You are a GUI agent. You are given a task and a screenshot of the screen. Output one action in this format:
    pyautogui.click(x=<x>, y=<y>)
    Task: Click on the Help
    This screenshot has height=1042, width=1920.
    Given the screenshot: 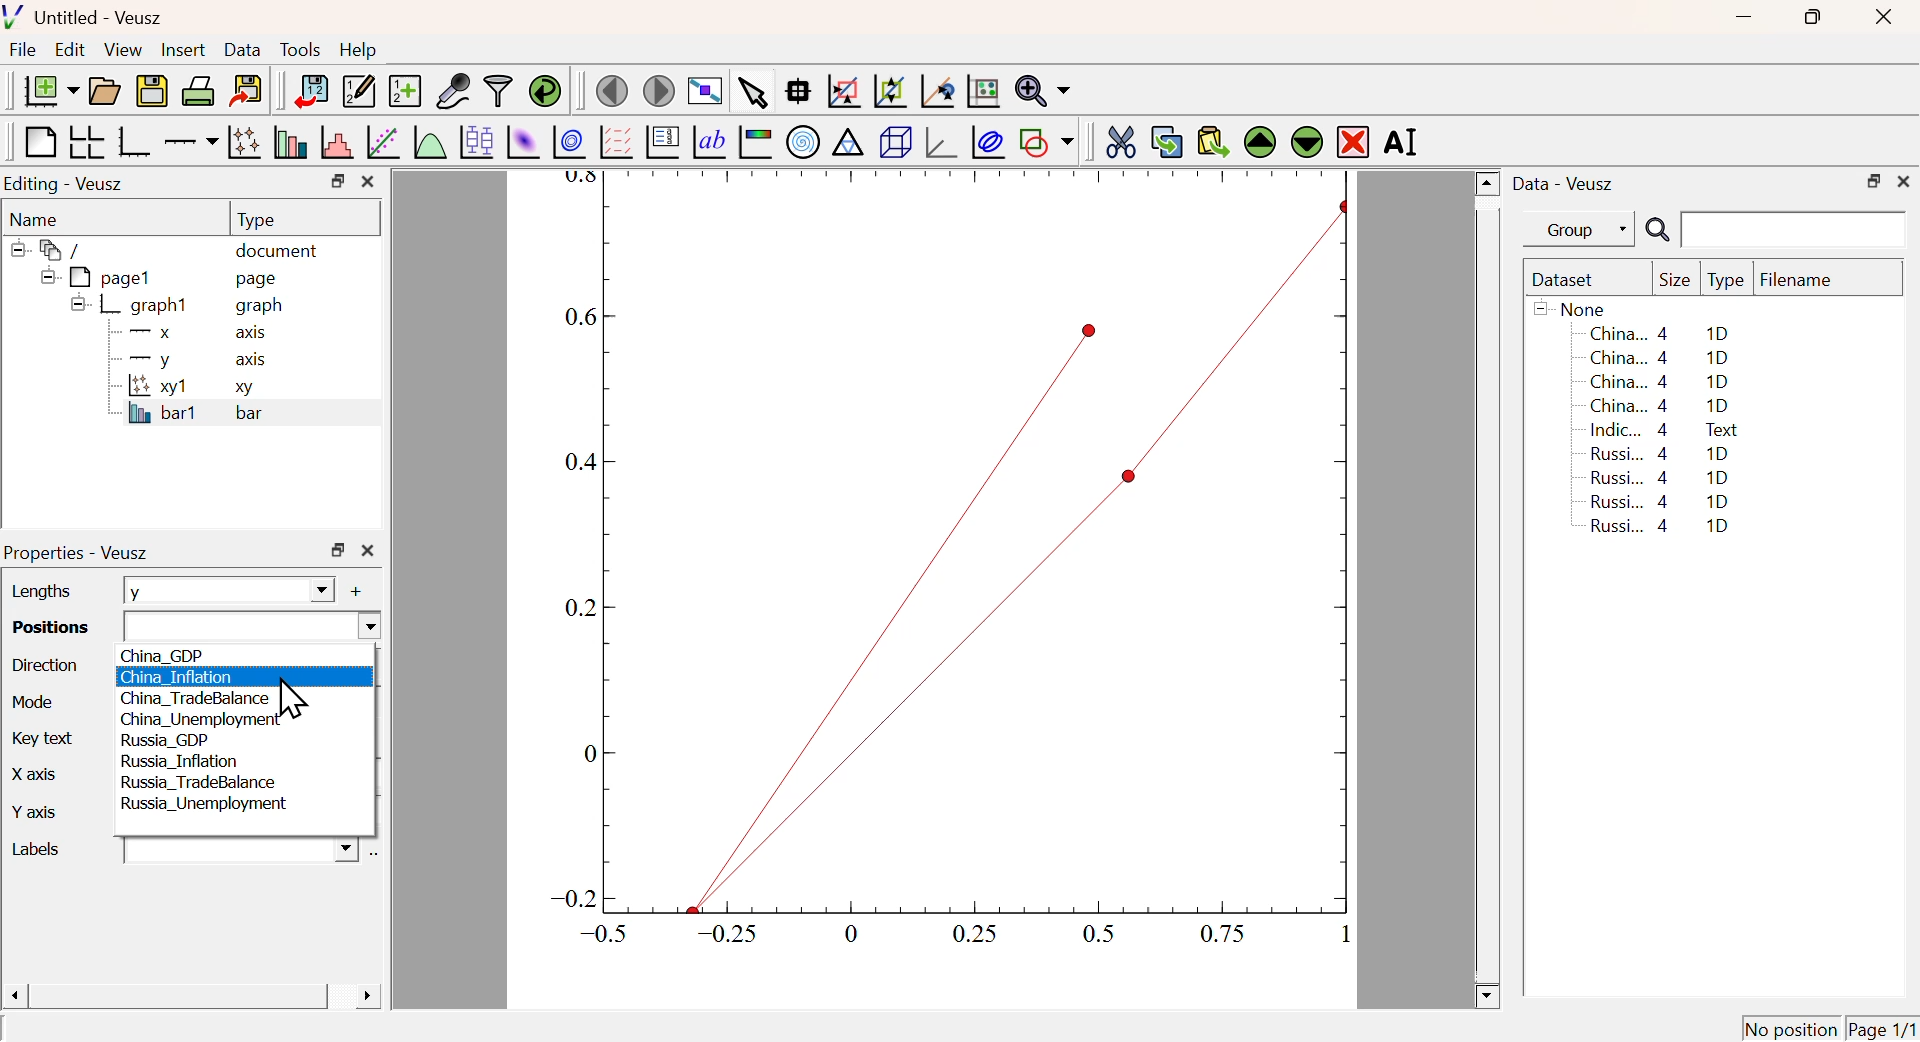 What is the action you would take?
    pyautogui.click(x=359, y=50)
    